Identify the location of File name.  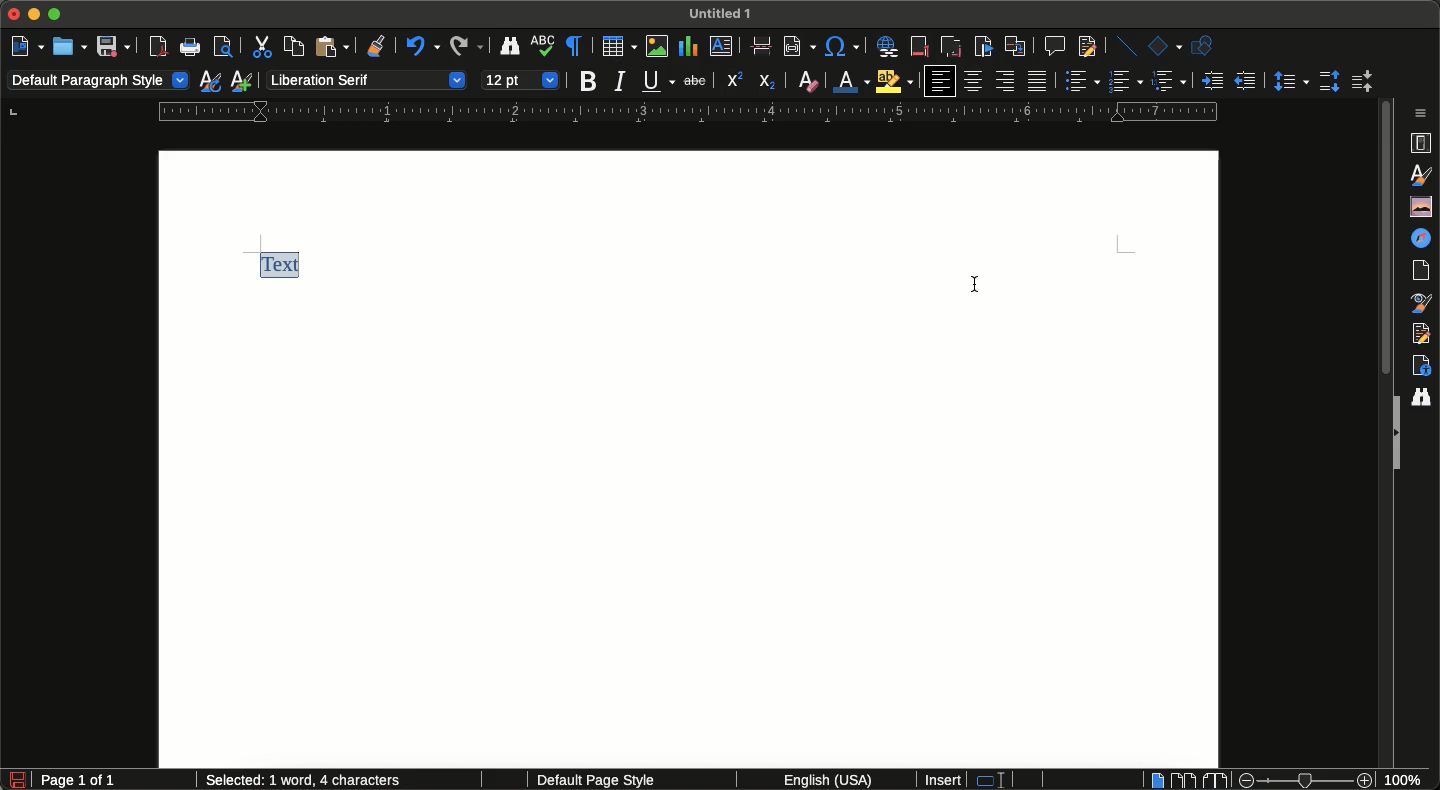
(724, 12).